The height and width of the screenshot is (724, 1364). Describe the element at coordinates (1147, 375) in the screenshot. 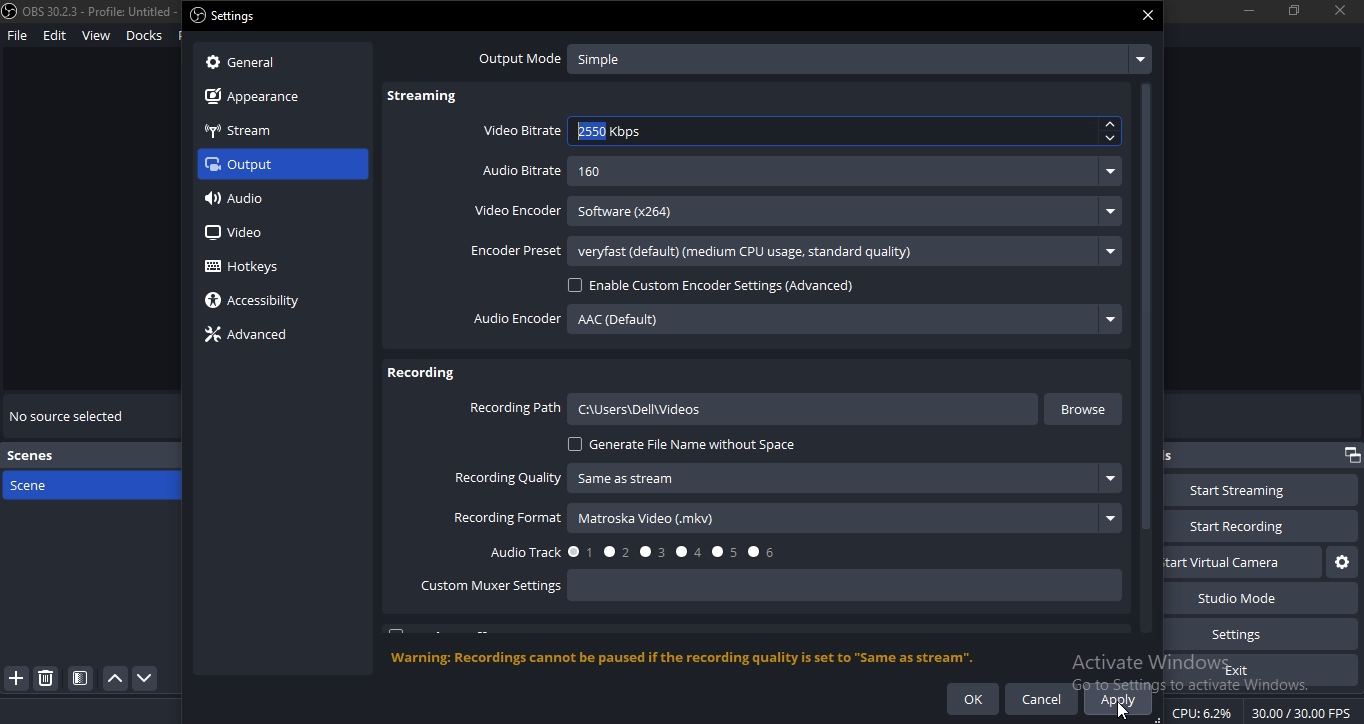

I see `scrollbar` at that location.